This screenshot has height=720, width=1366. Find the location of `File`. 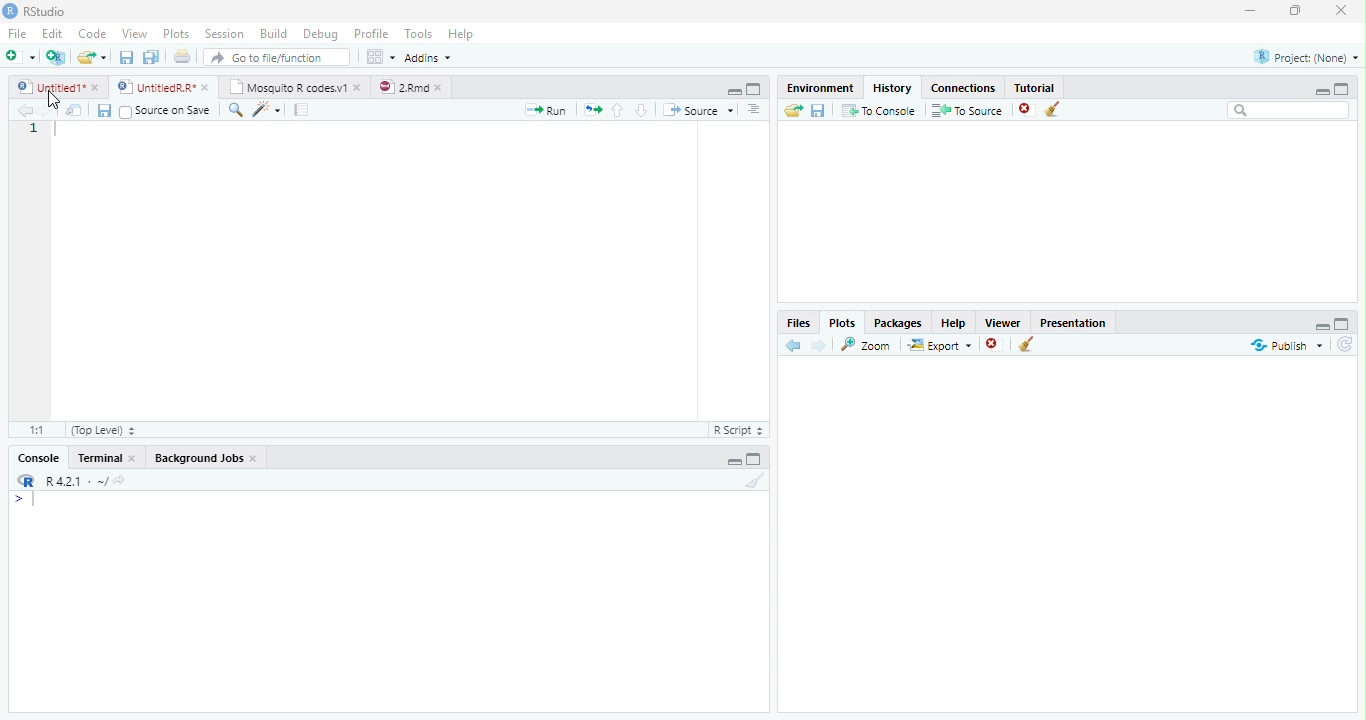

File is located at coordinates (18, 31).